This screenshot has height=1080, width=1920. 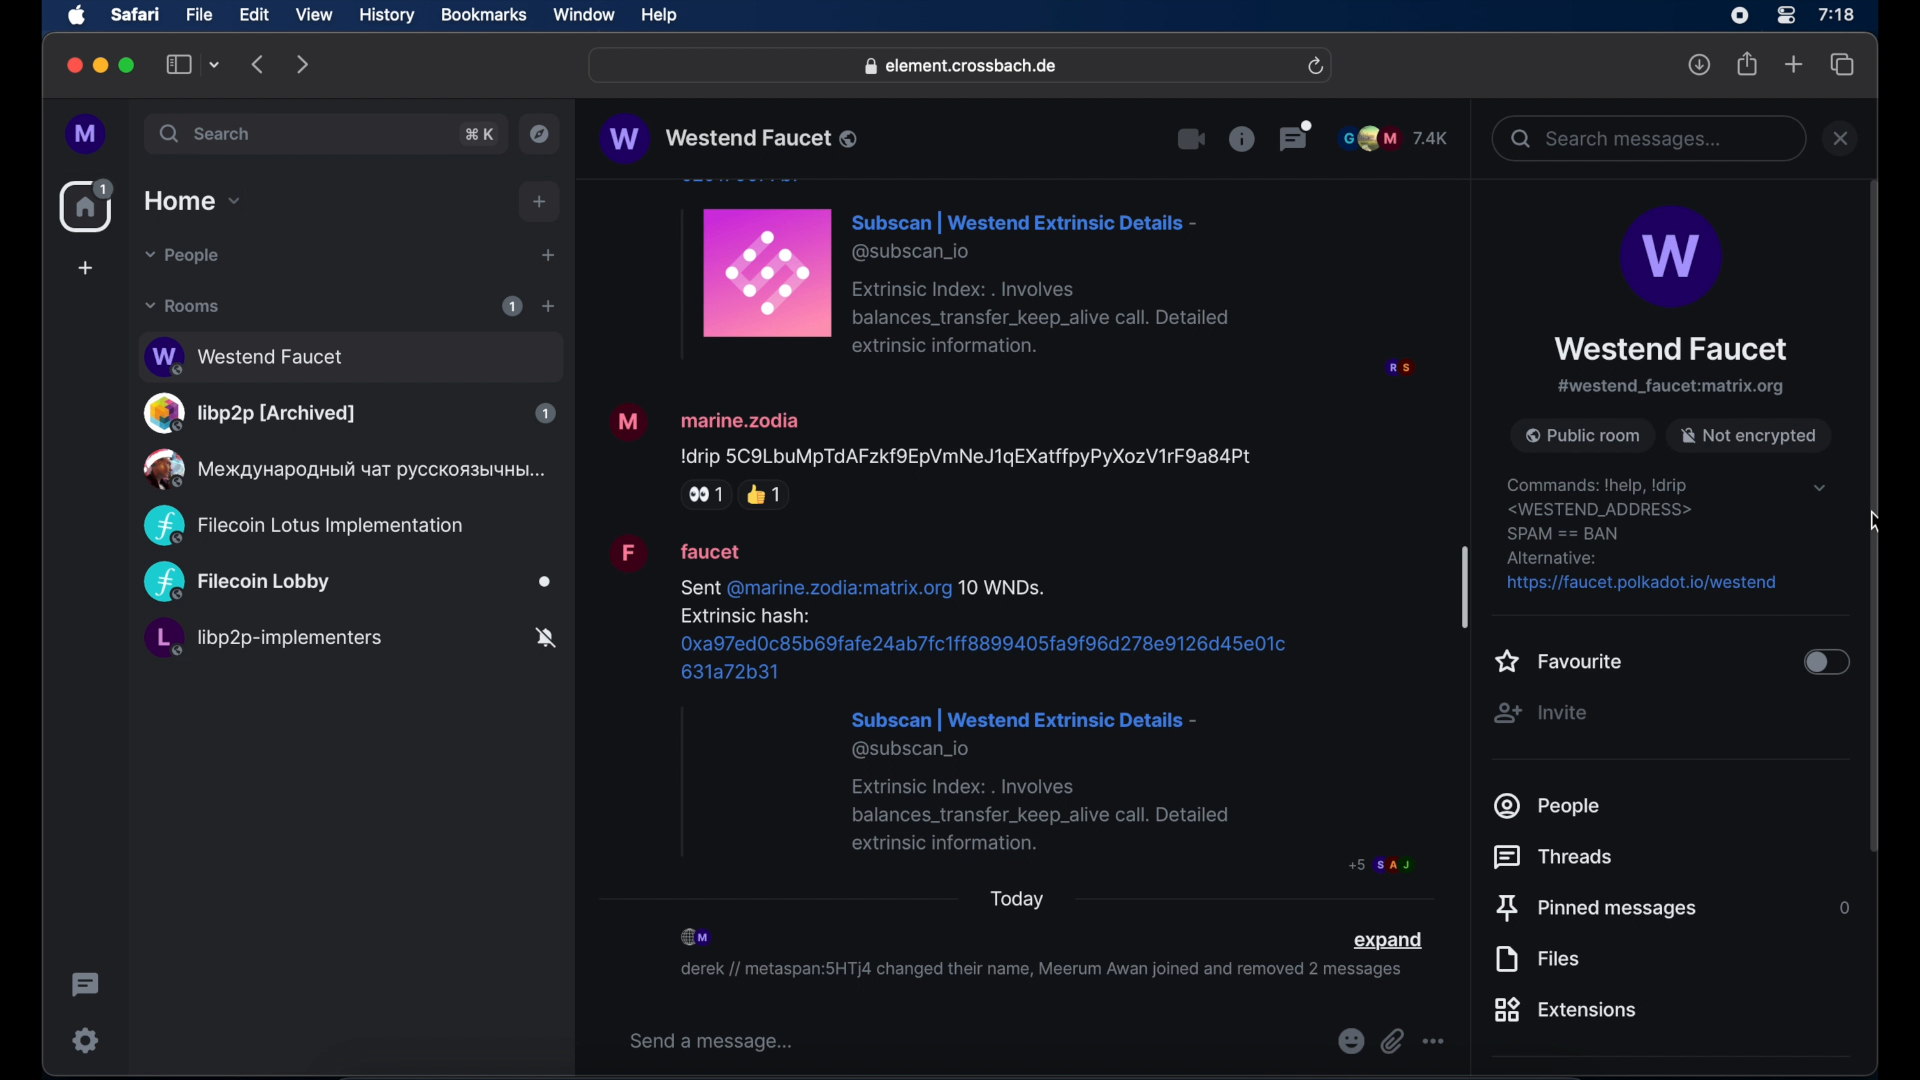 I want to click on tab group picker, so click(x=215, y=64).